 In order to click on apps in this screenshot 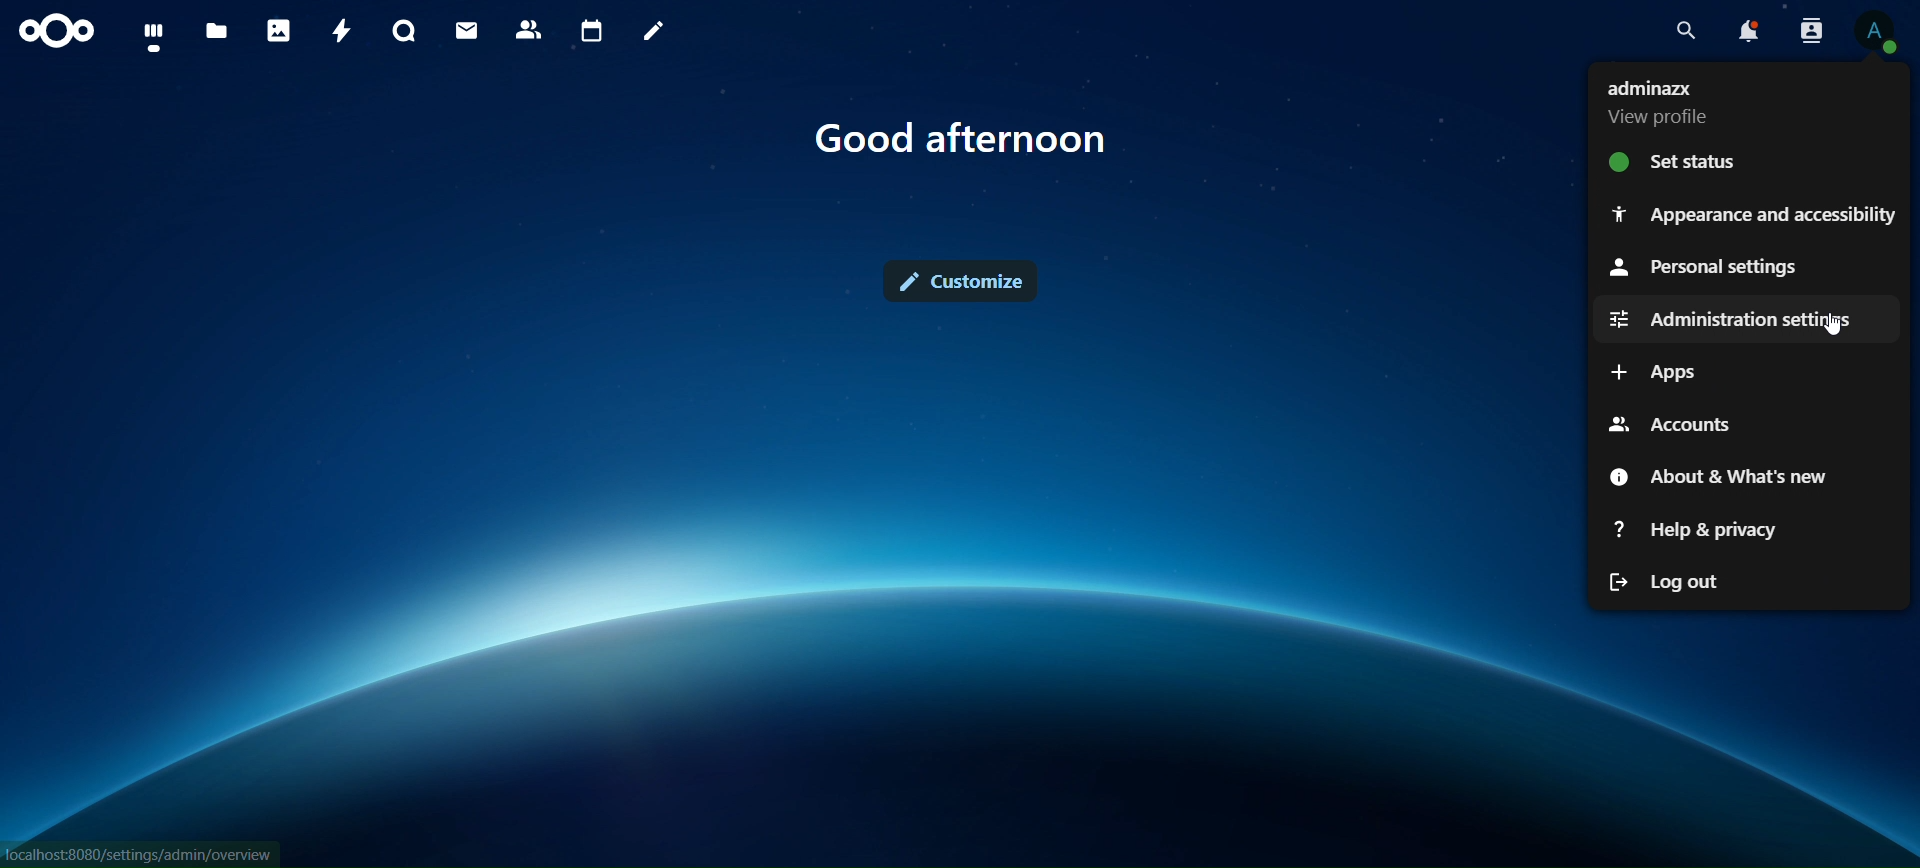, I will do `click(1653, 373)`.